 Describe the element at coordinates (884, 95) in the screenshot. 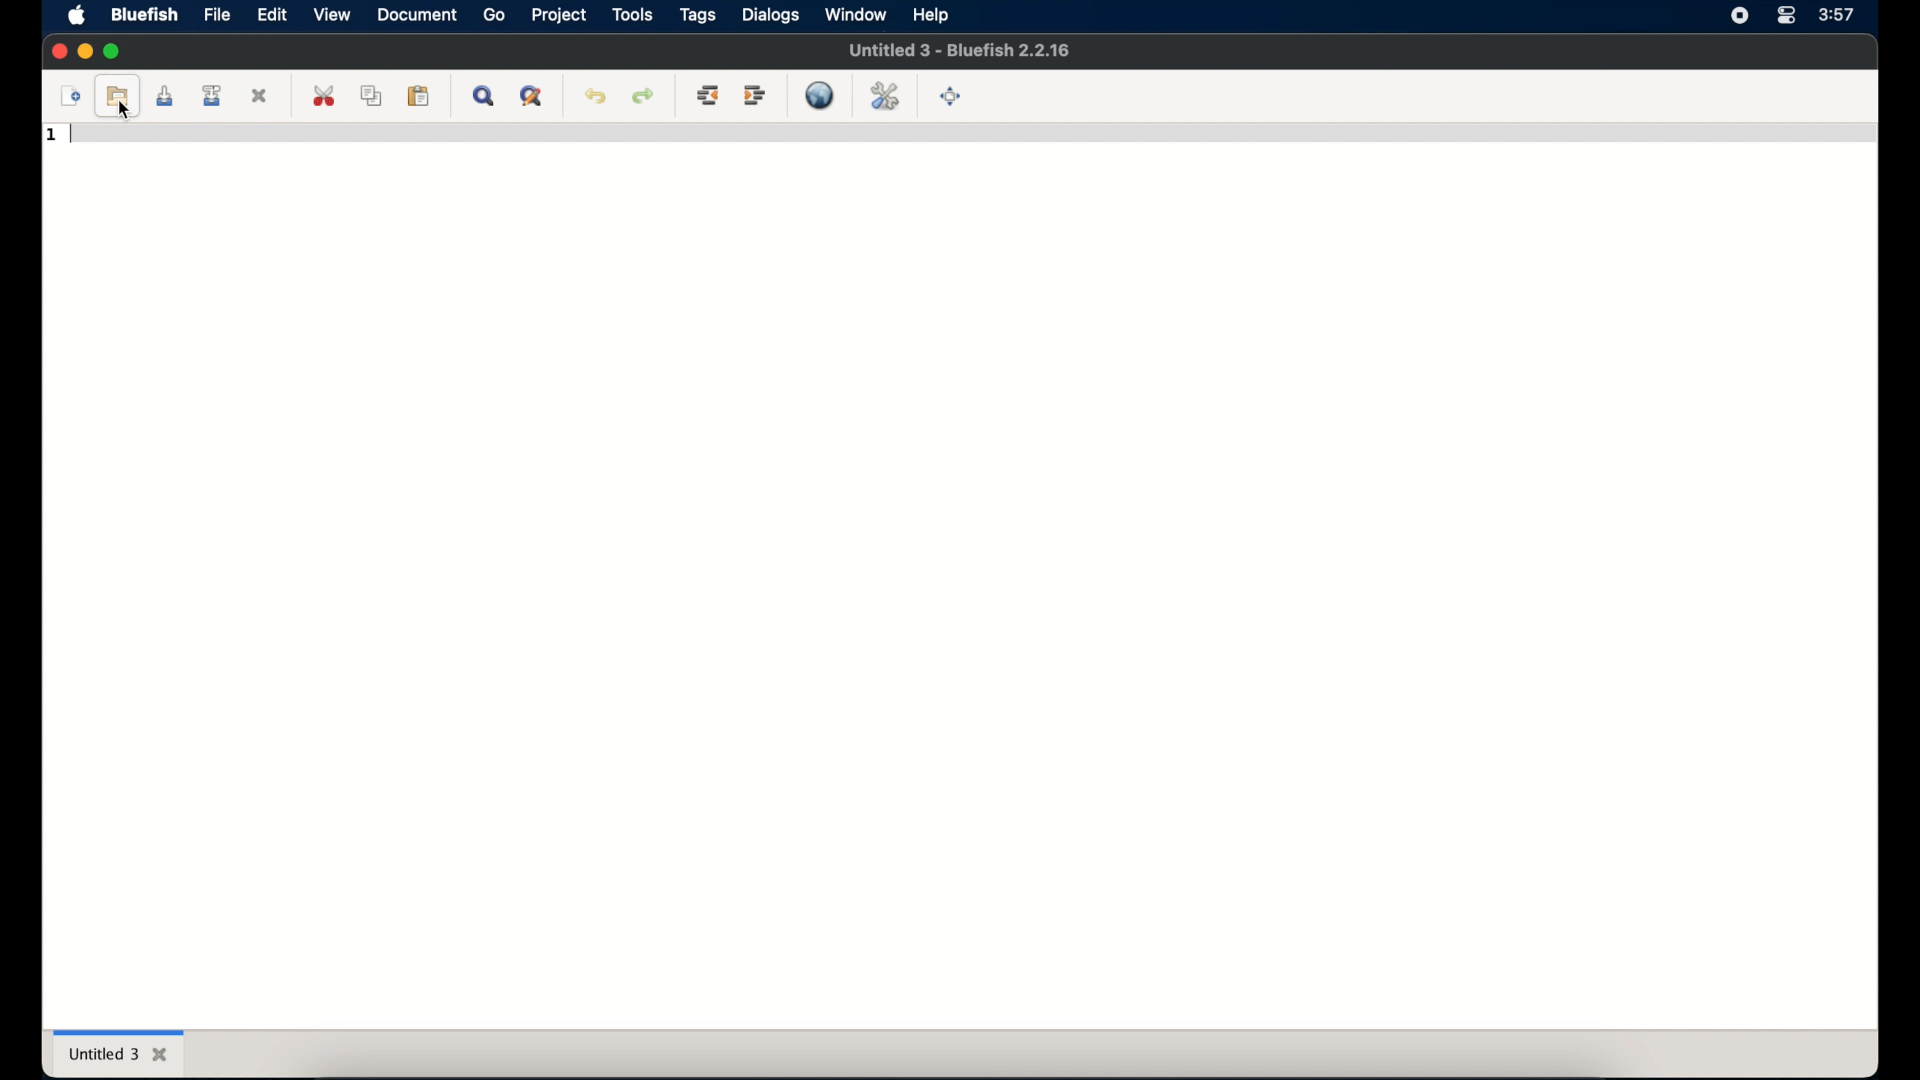

I see `edit preferences` at that location.